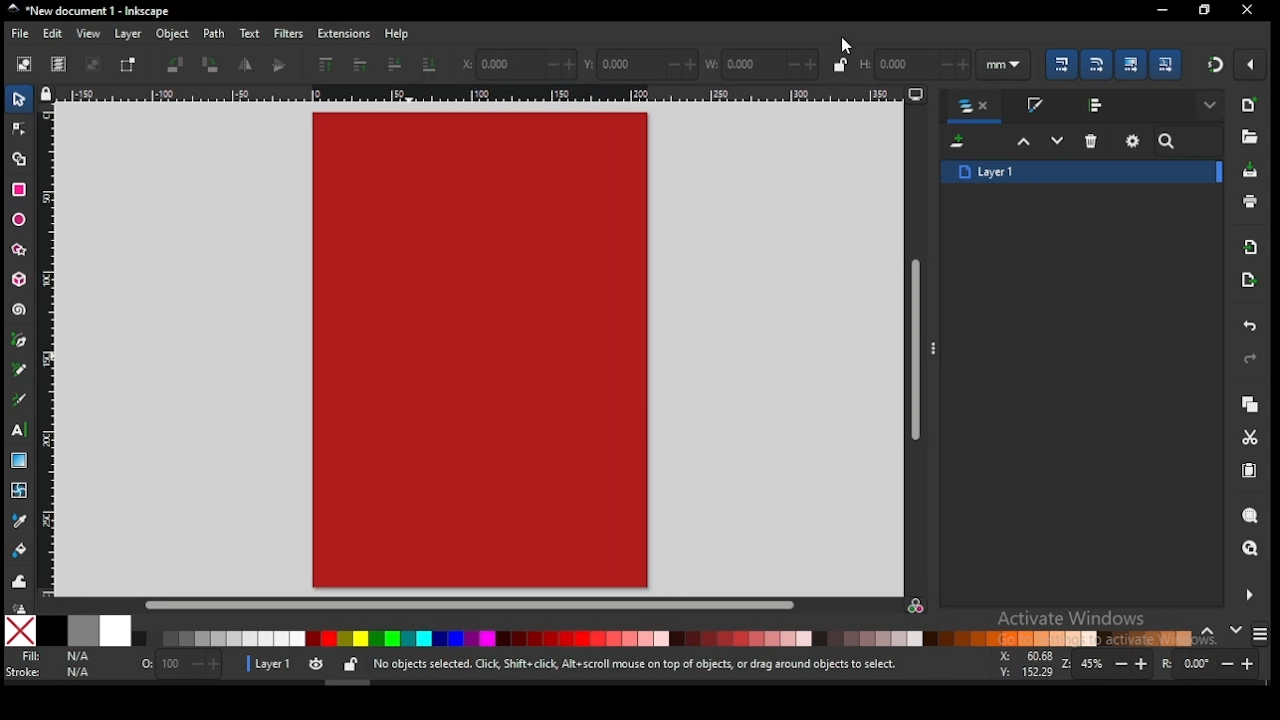 The height and width of the screenshot is (720, 1280). What do you see at coordinates (1236, 630) in the screenshot?
I see `next` at bounding box center [1236, 630].